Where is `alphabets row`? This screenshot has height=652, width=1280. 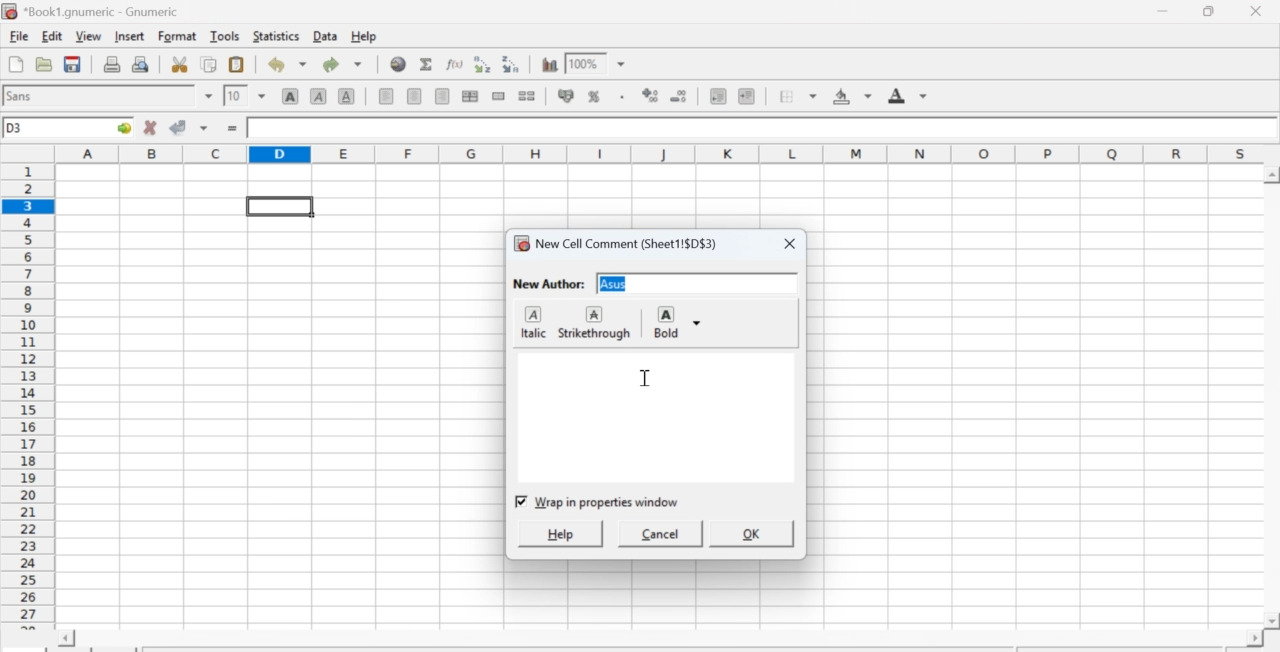
alphabets row is located at coordinates (659, 152).